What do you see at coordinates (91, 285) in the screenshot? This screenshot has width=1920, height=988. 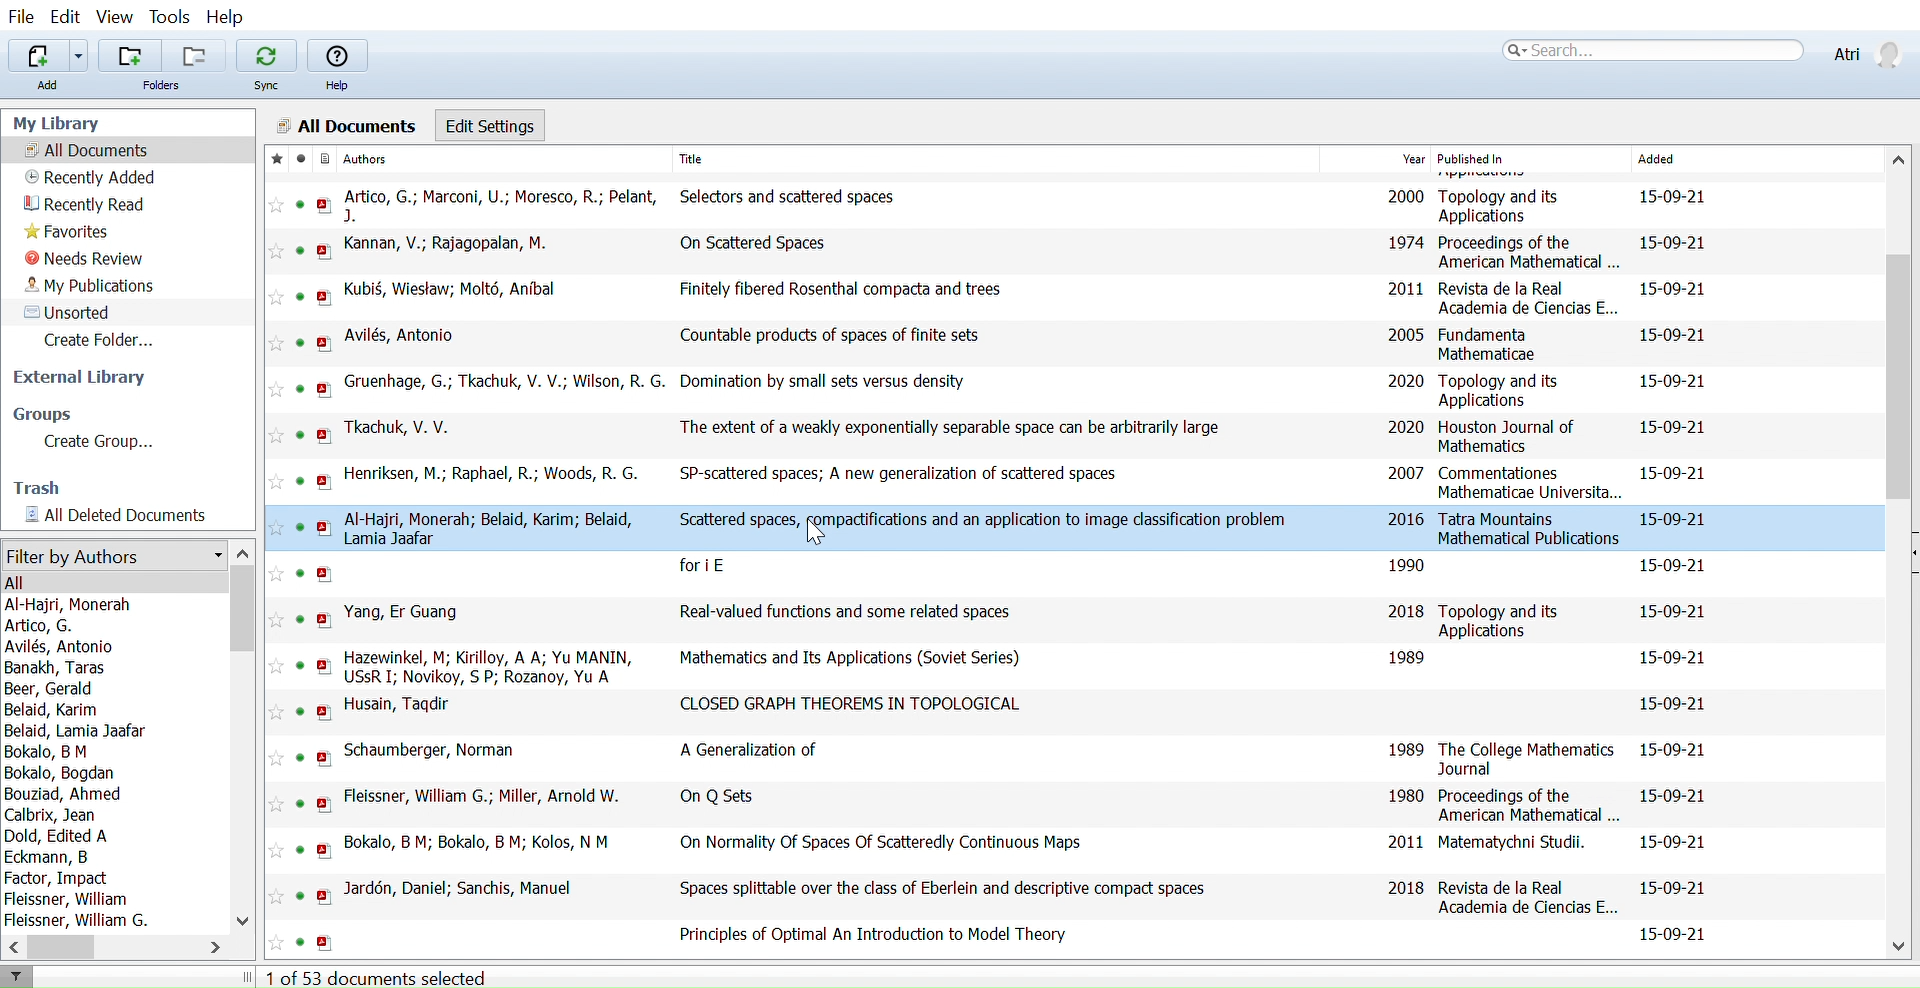 I see `My publications` at bounding box center [91, 285].